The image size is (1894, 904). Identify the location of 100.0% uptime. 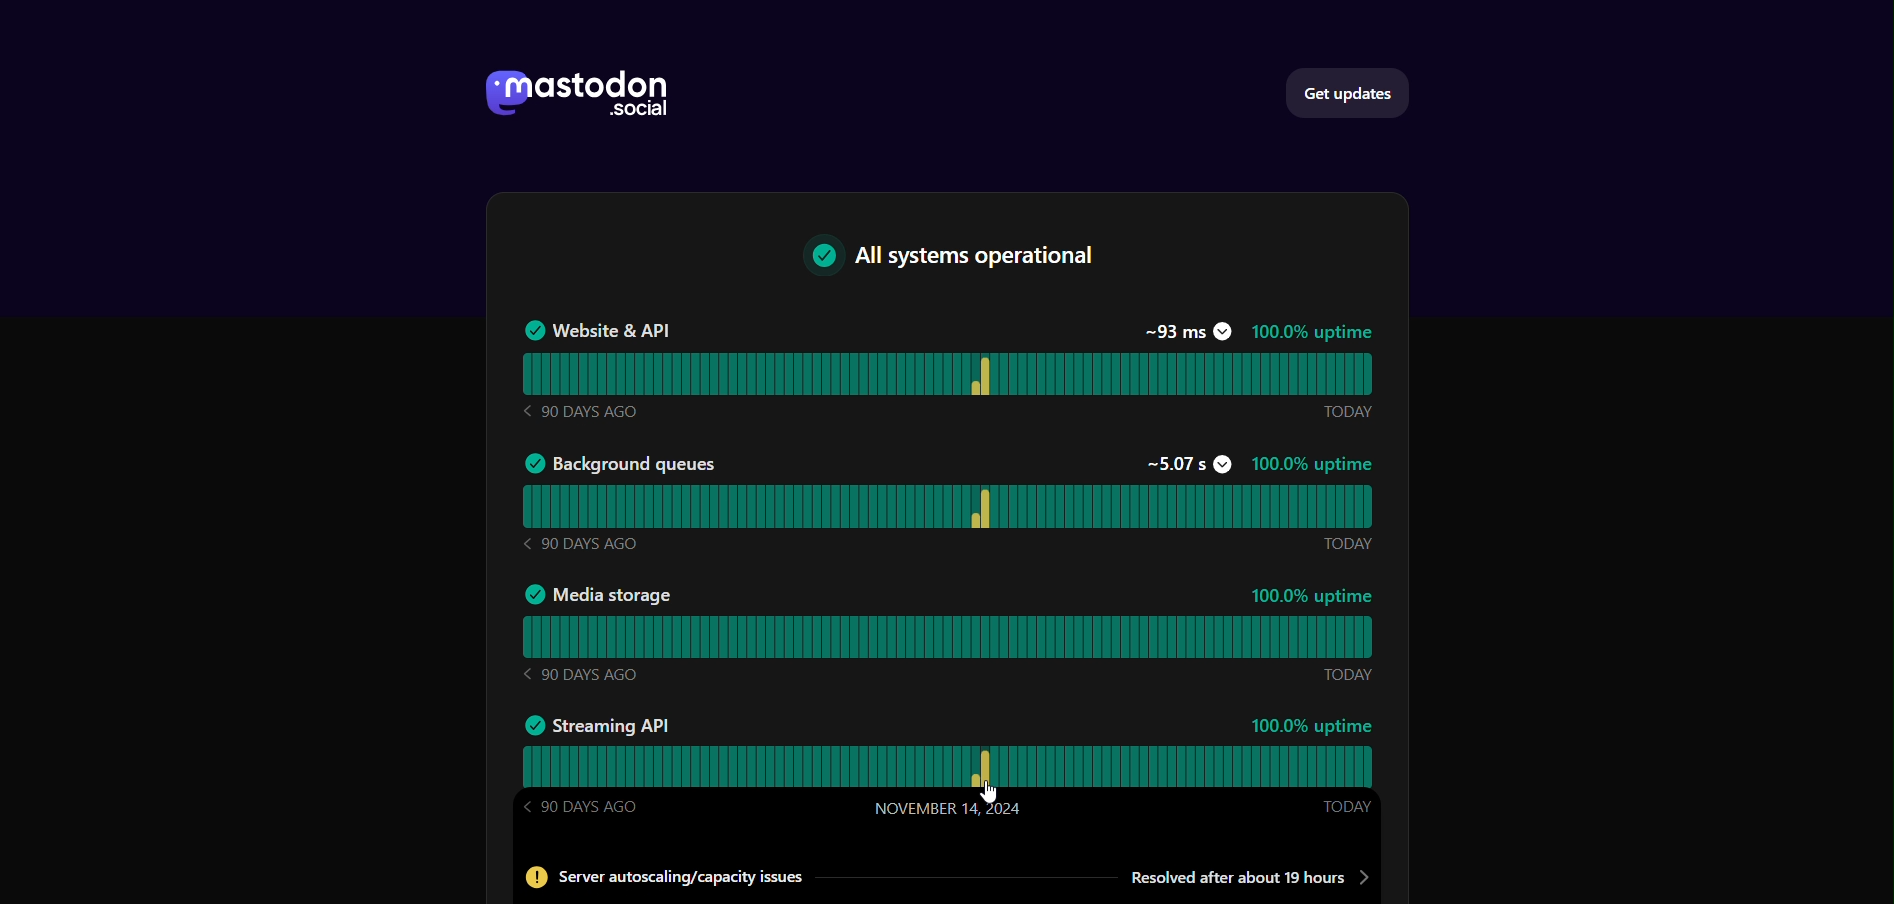
(1314, 595).